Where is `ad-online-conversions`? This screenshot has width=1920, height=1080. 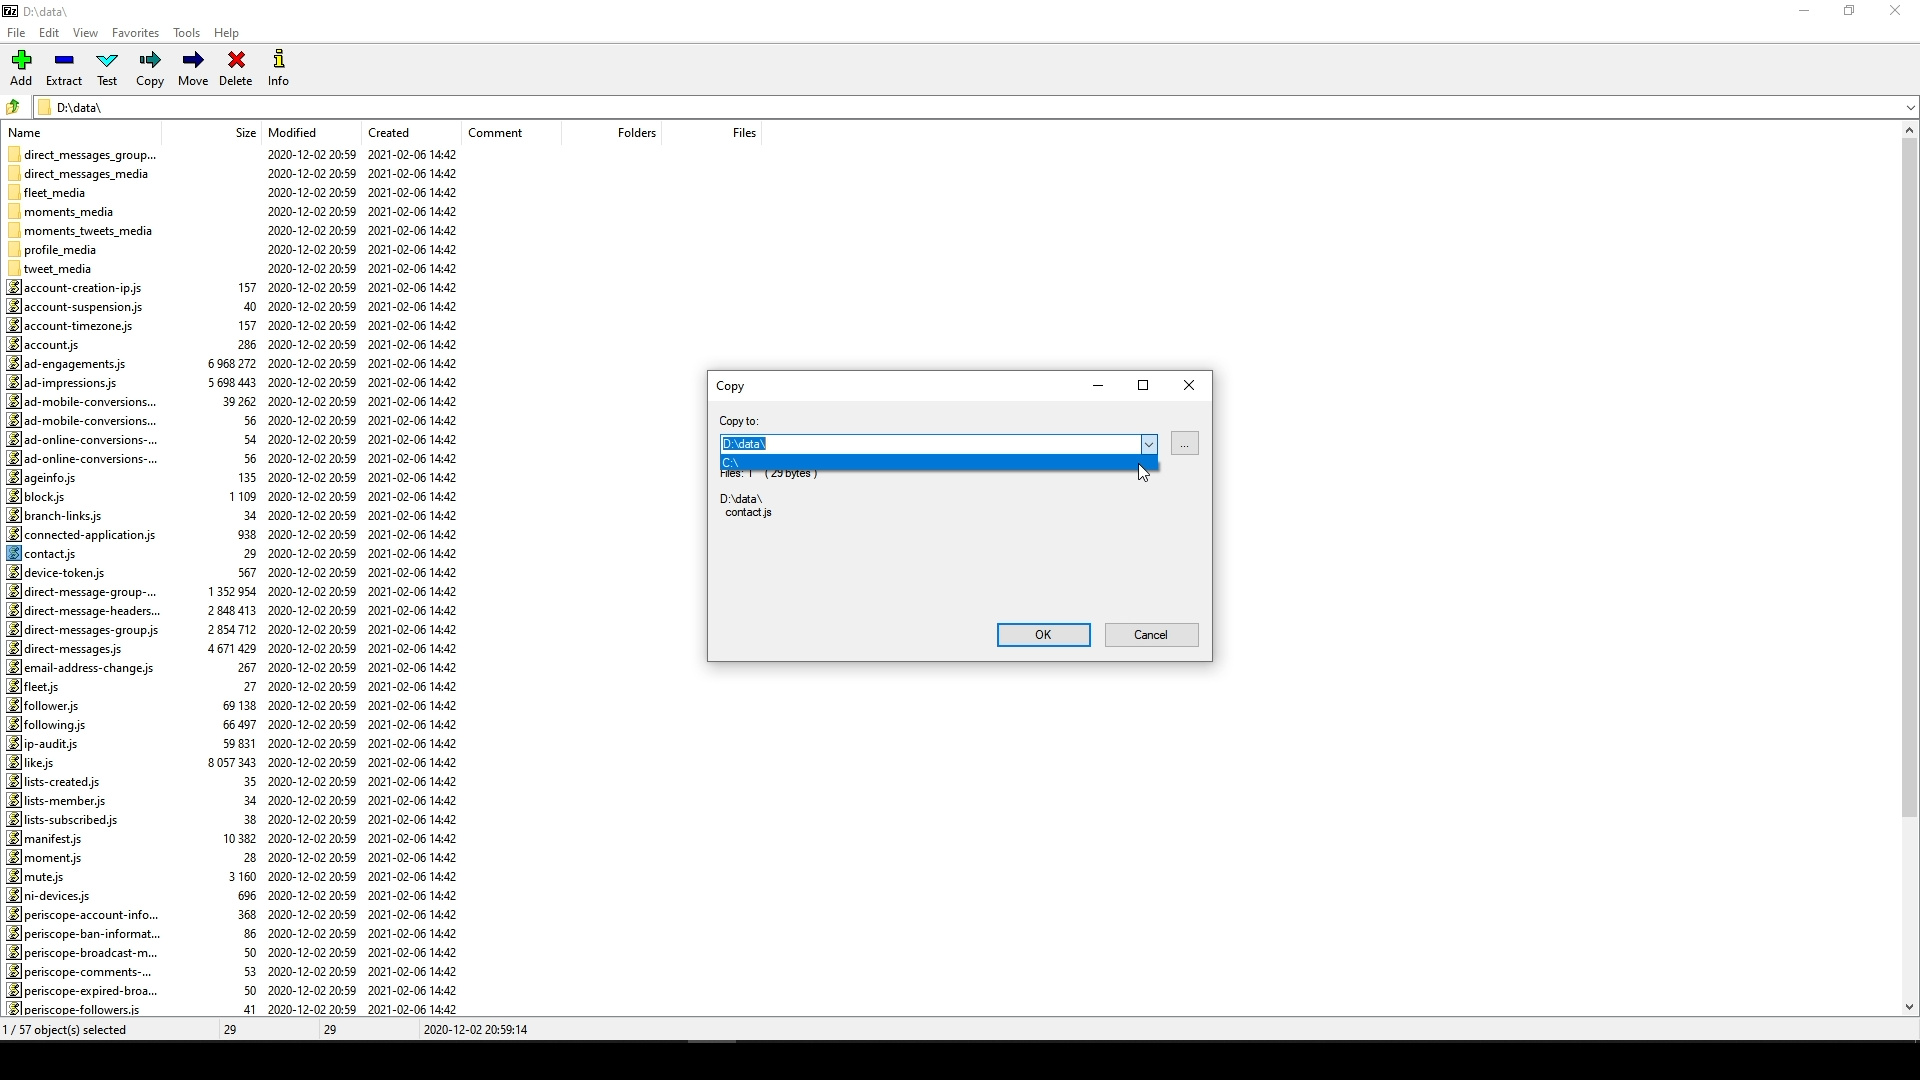
ad-online-conversions is located at coordinates (83, 439).